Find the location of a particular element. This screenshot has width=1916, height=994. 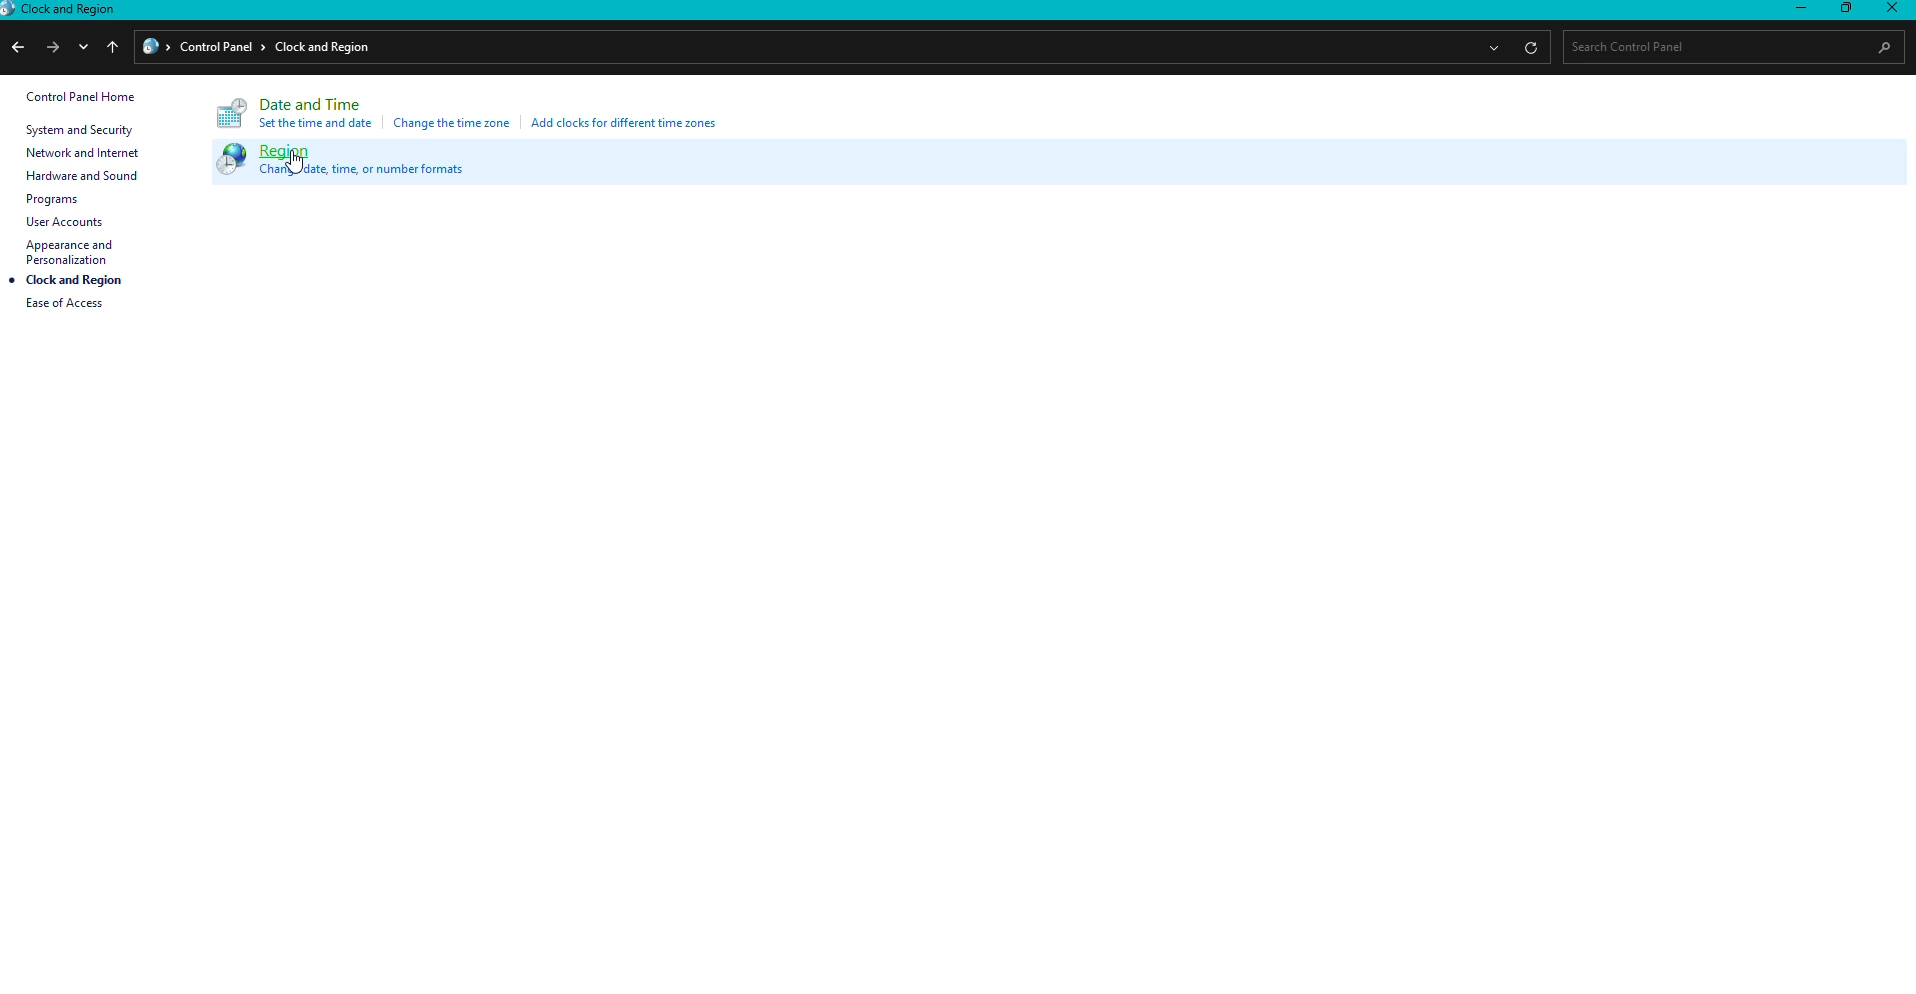

previous is located at coordinates (16, 50).